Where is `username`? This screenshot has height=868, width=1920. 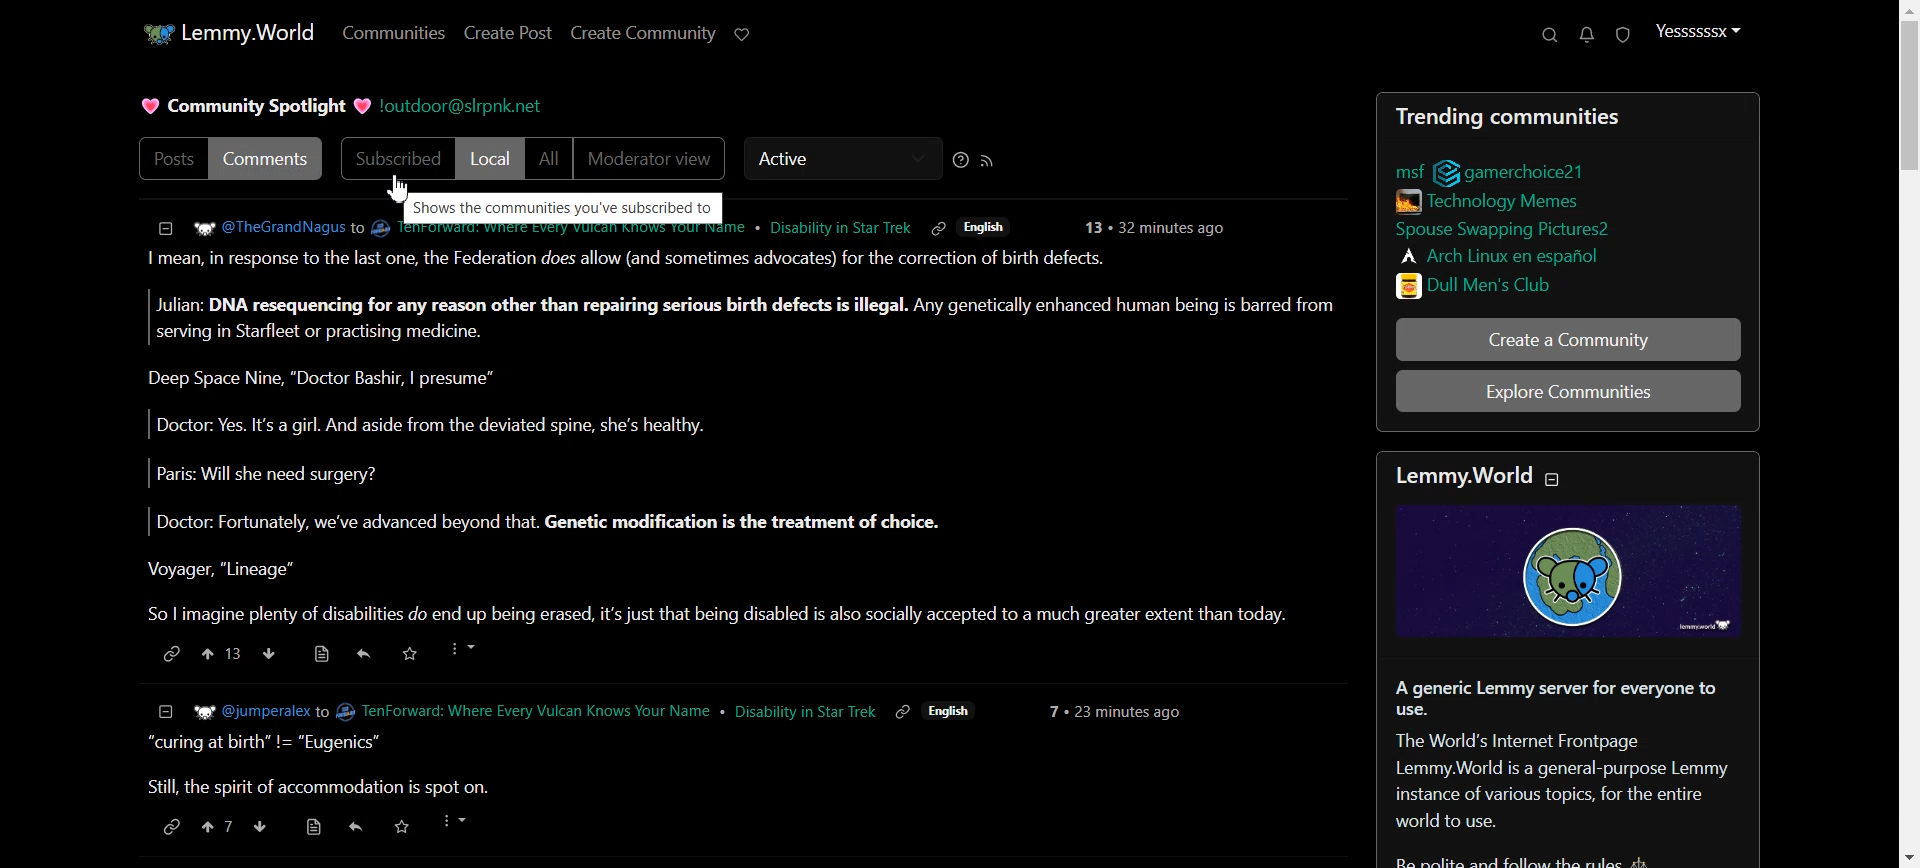
username is located at coordinates (823, 226).